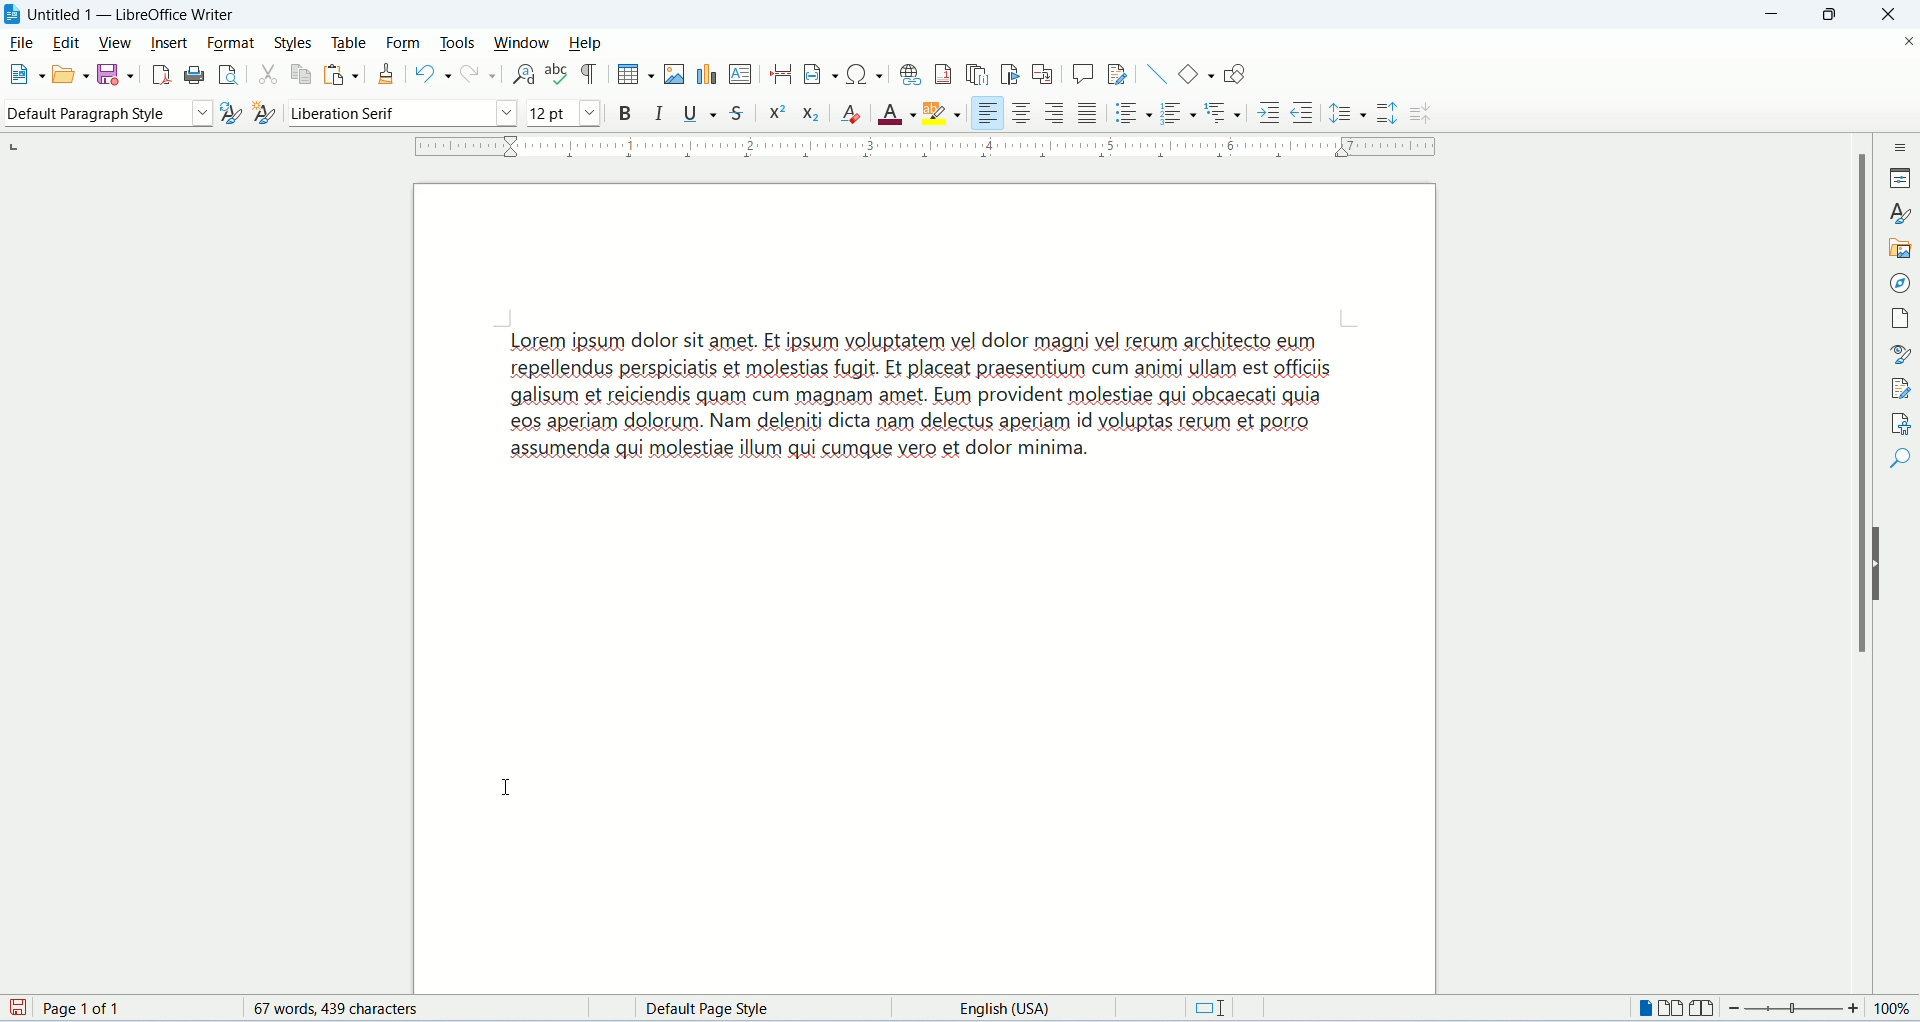 The height and width of the screenshot is (1022, 1920). Describe the element at coordinates (1900, 180) in the screenshot. I see `properties` at that location.